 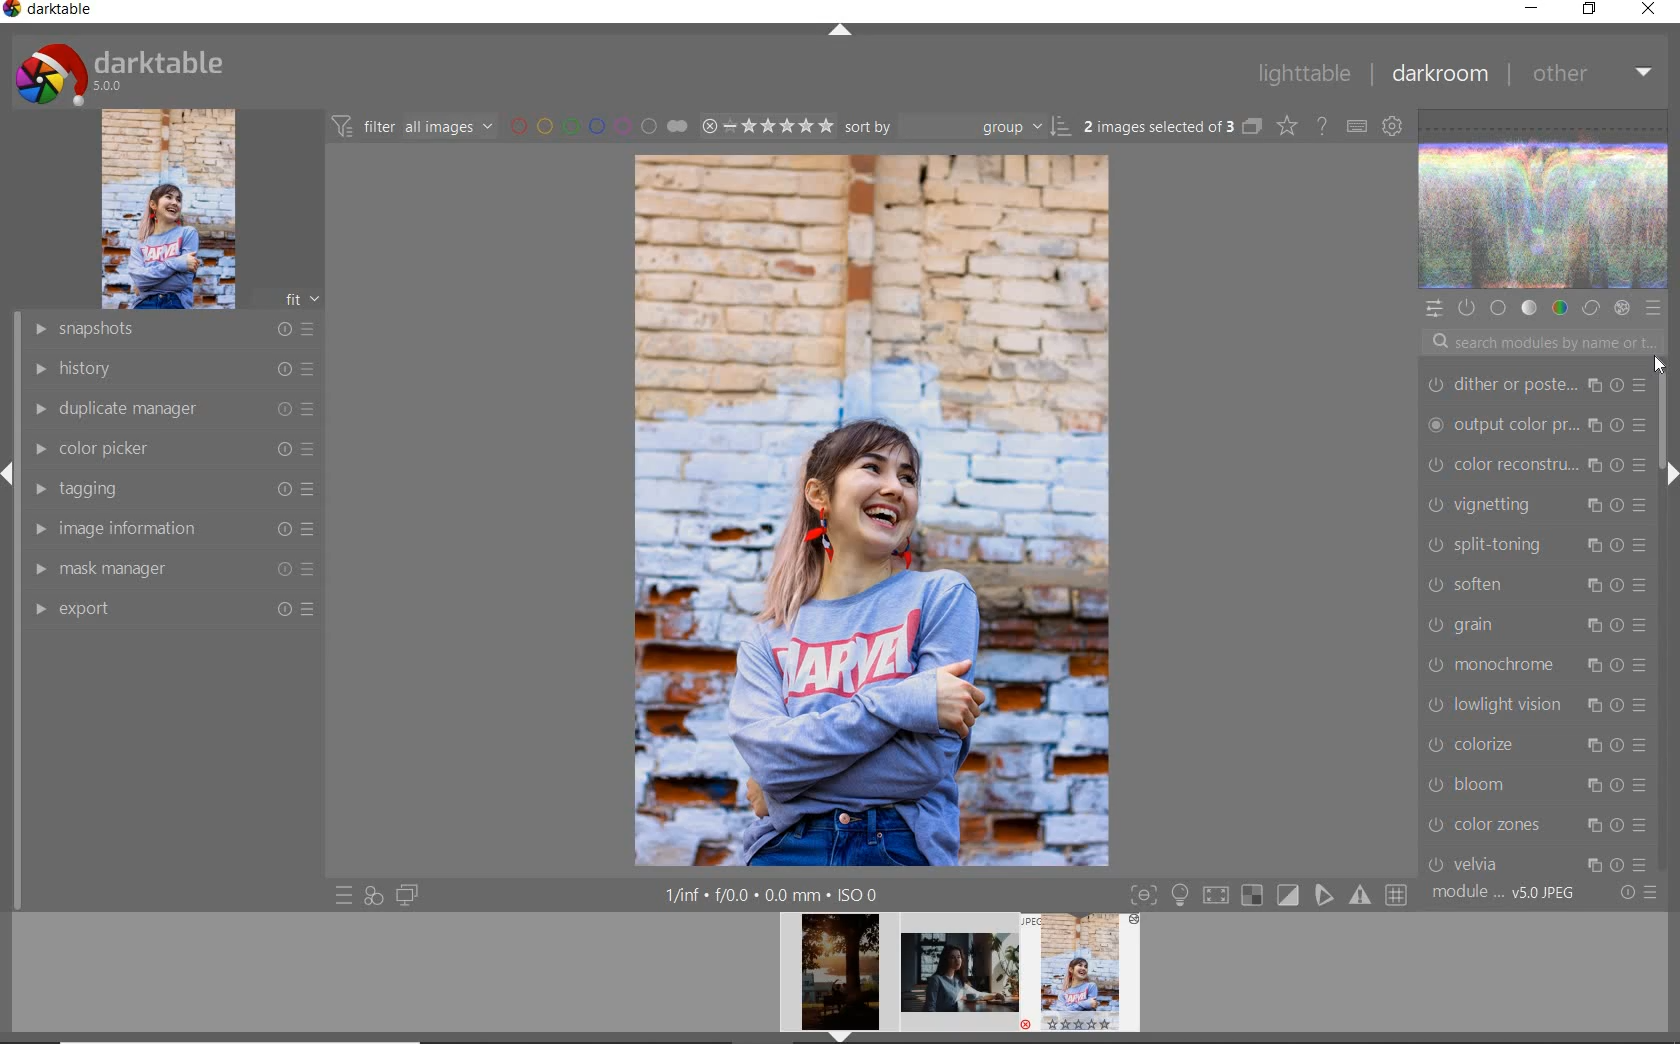 I want to click on quick access panel, so click(x=1433, y=309).